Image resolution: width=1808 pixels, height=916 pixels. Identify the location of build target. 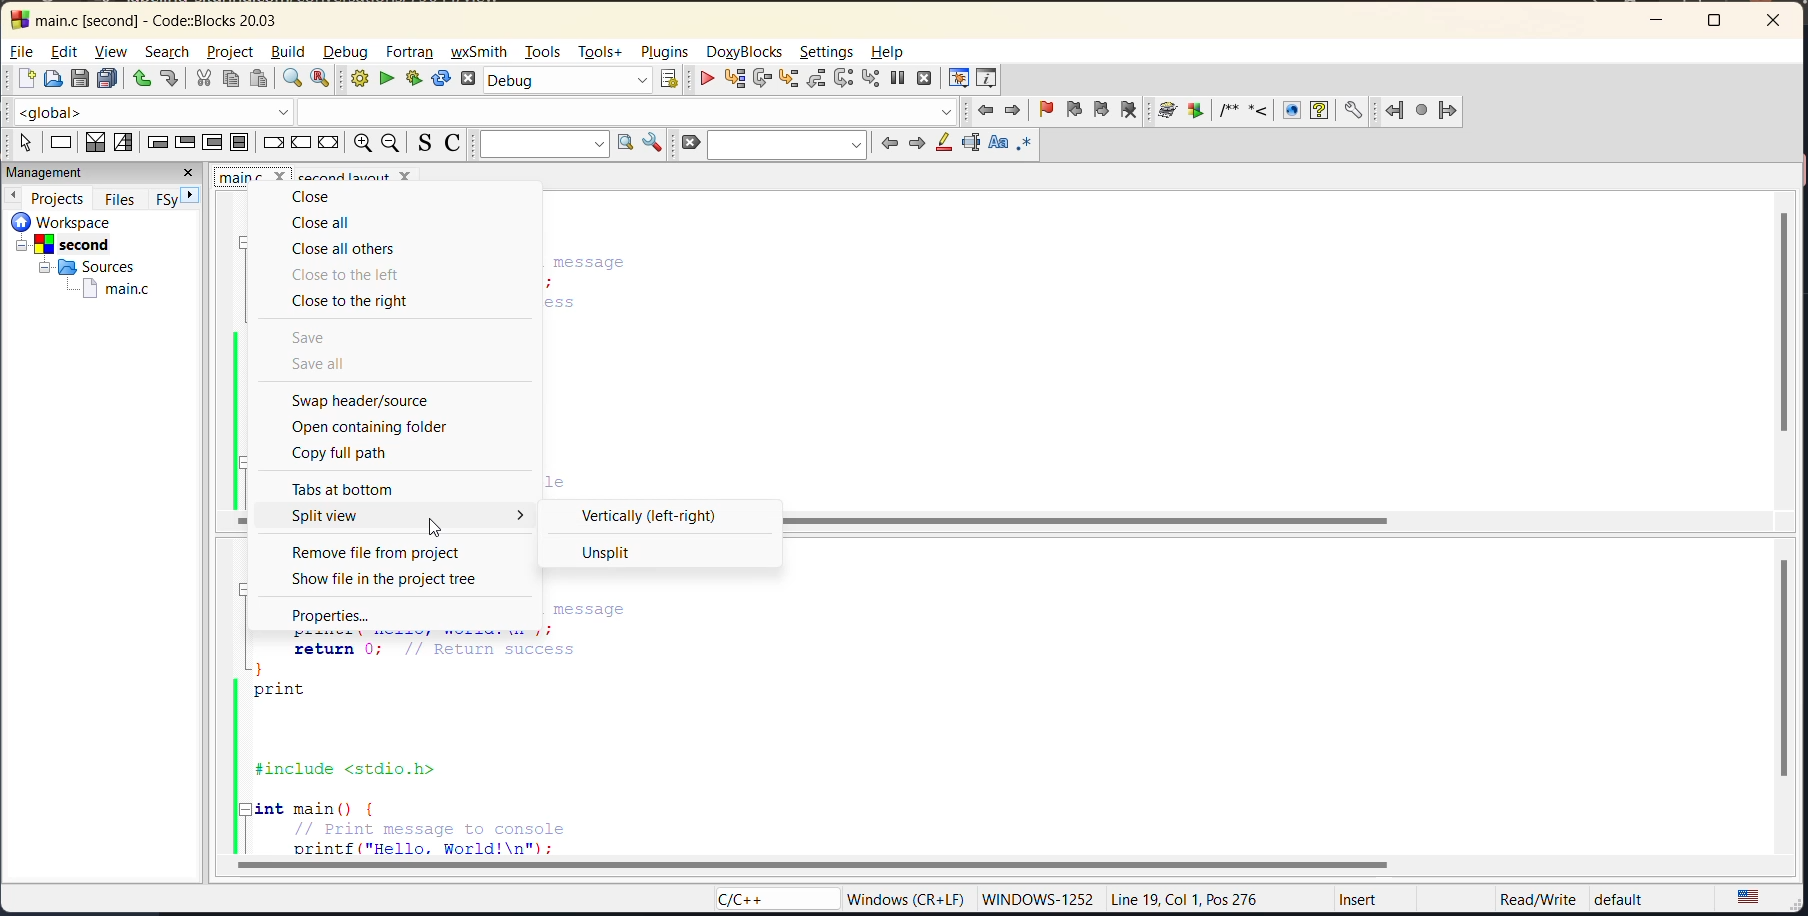
(569, 79).